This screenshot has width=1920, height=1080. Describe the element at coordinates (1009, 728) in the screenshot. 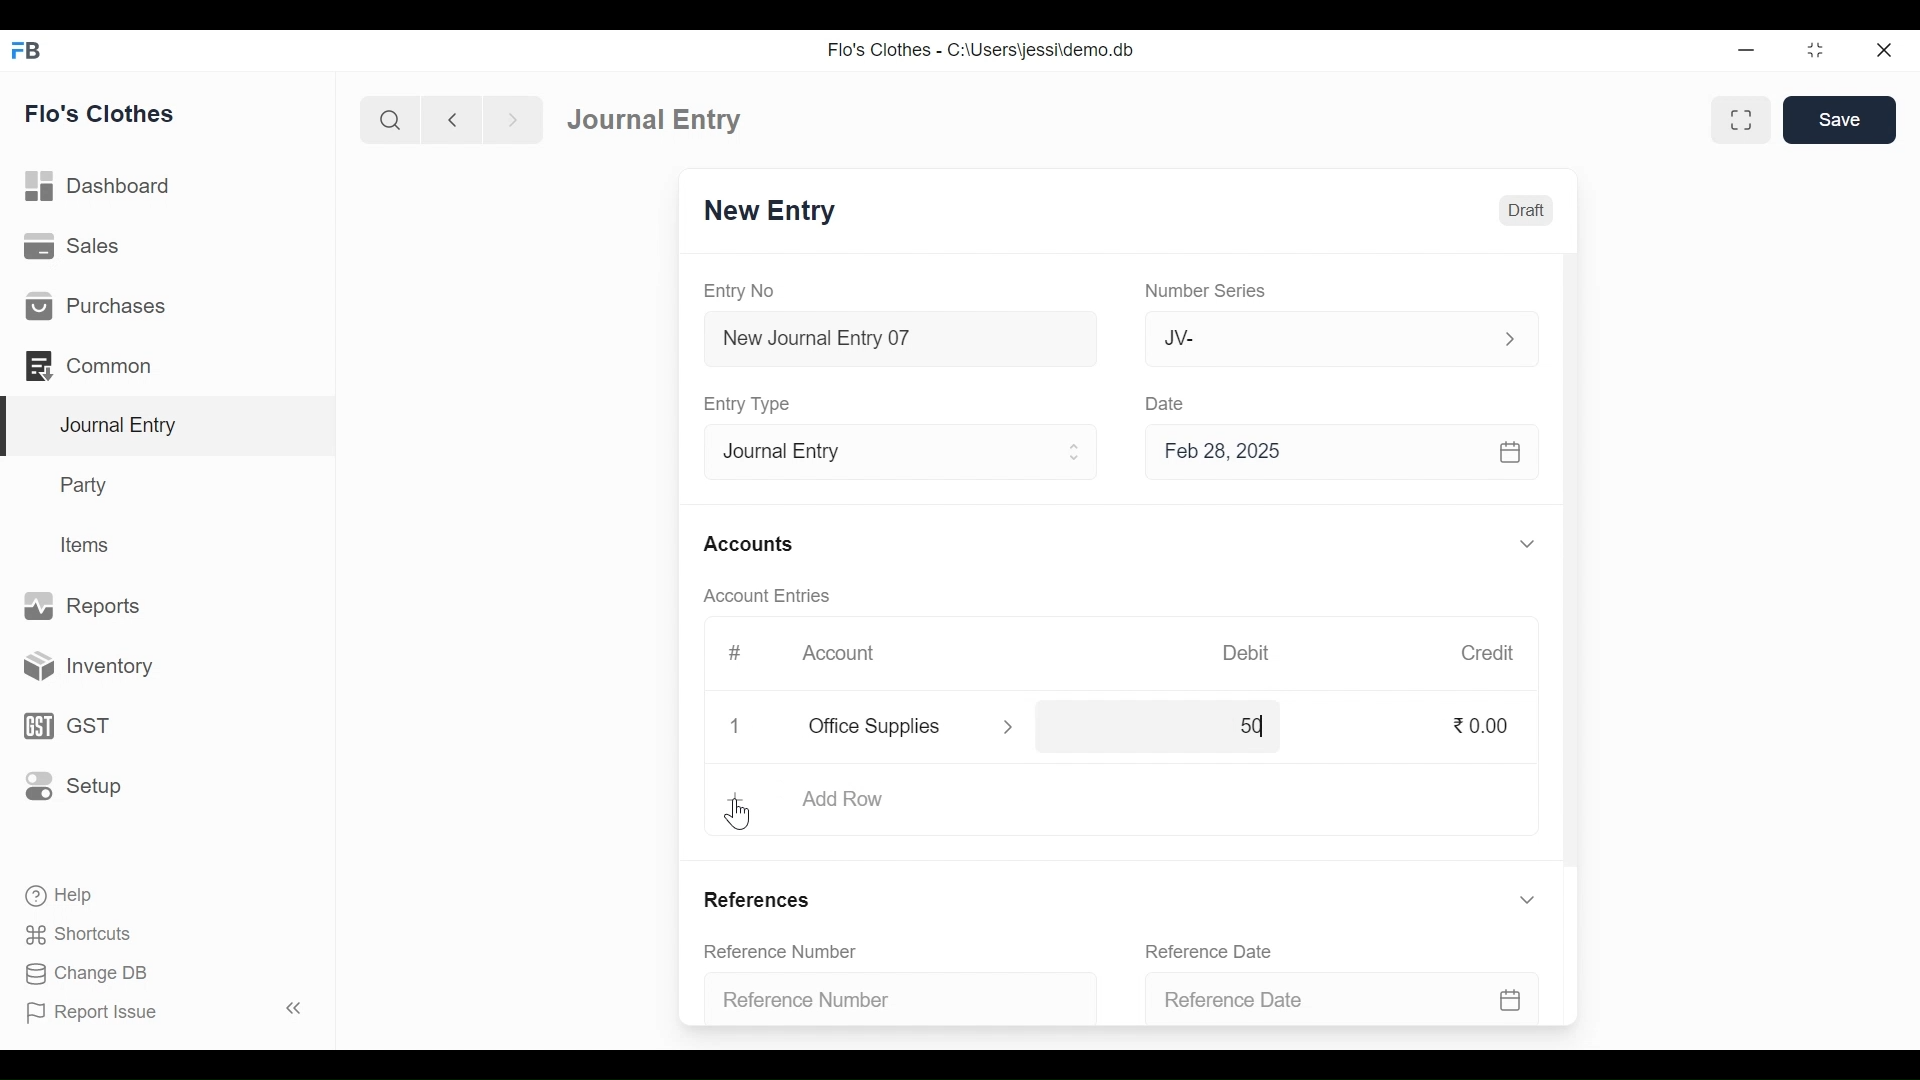

I see `Expand` at that location.